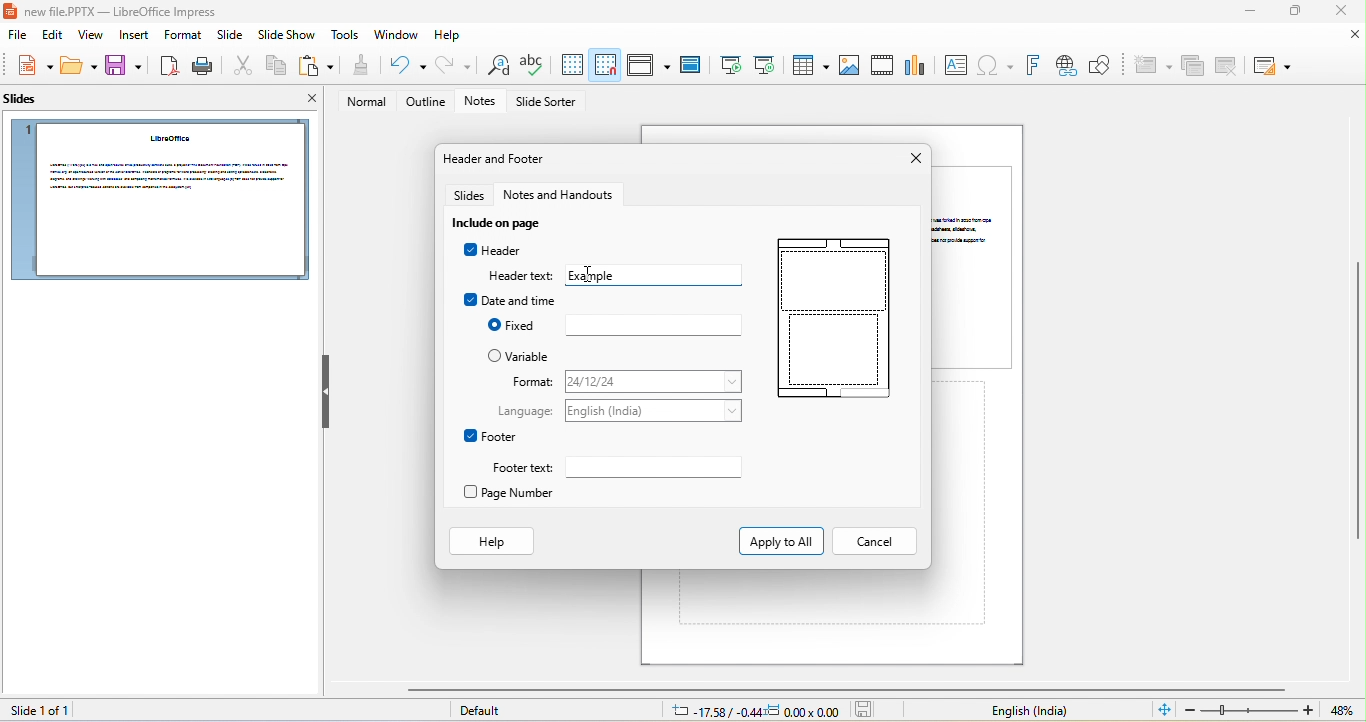 This screenshot has height=722, width=1366. I want to click on close, so click(304, 101).